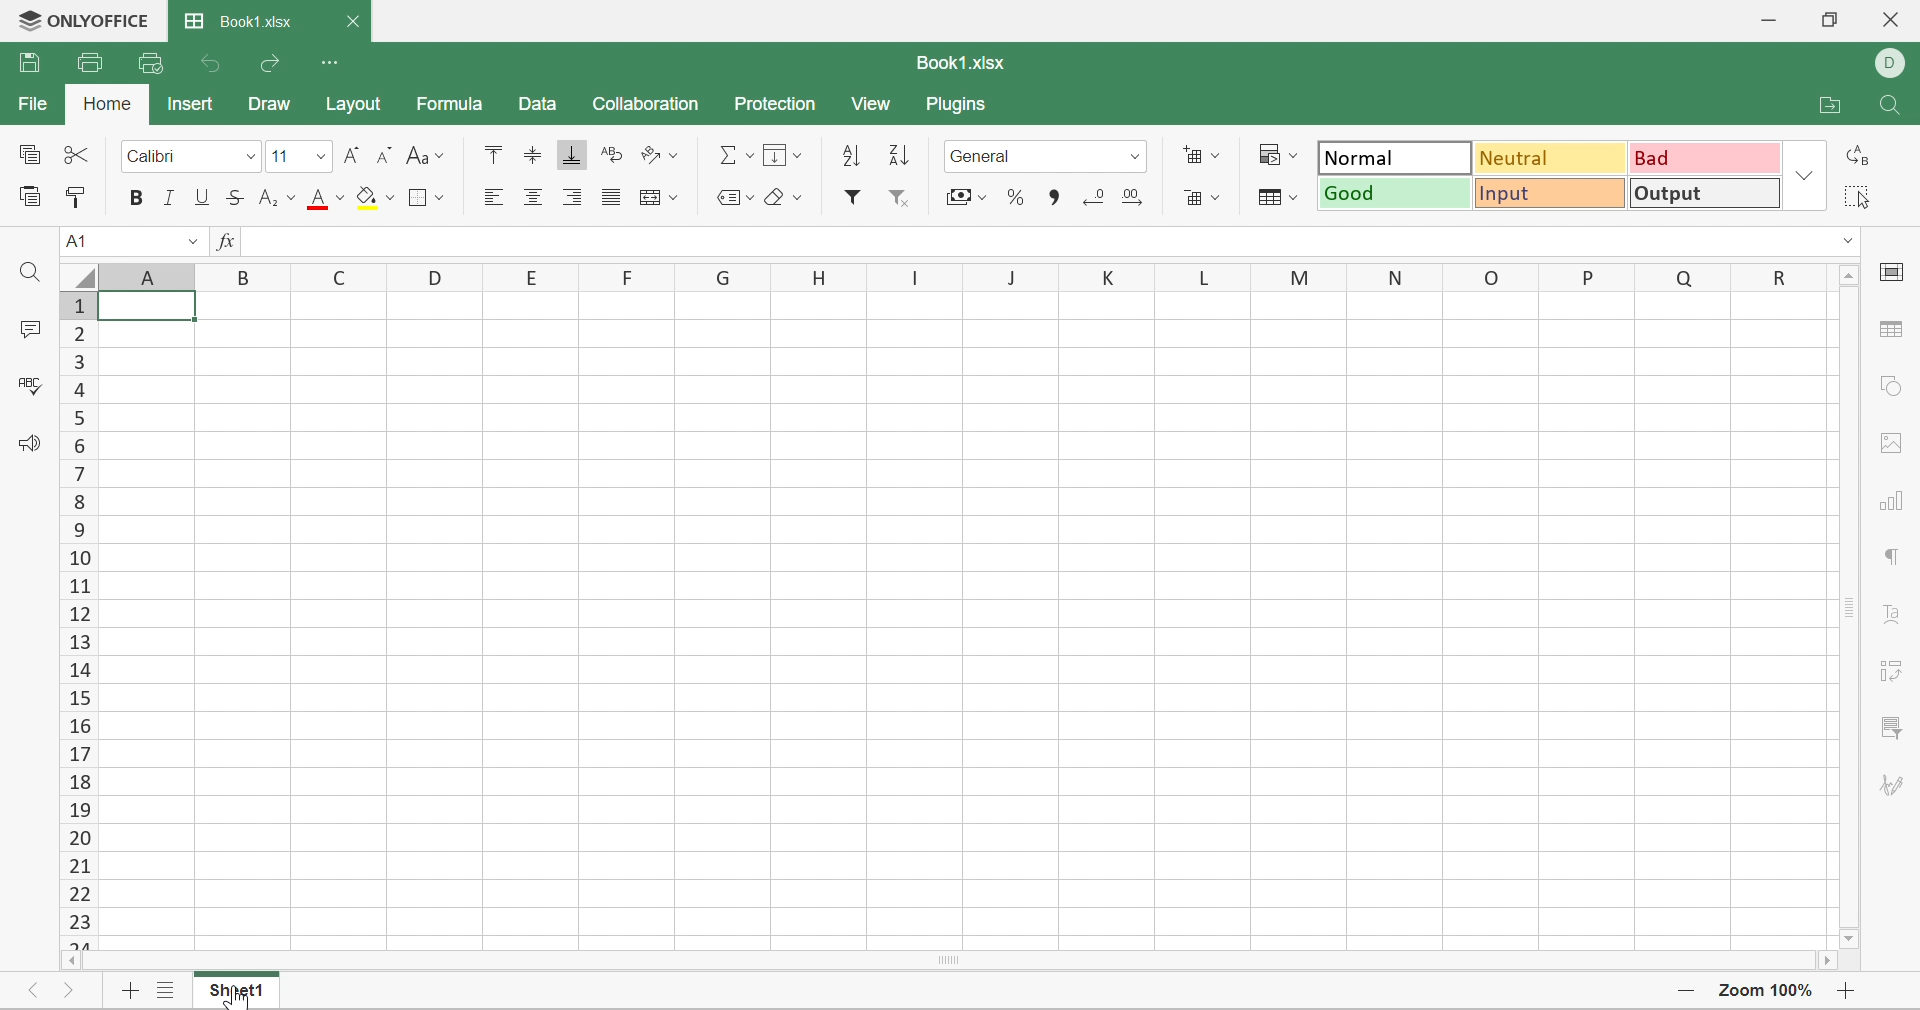 This screenshot has height=1010, width=1920. Describe the element at coordinates (1855, 157) in the screenshot. I see `Replace` at that location.